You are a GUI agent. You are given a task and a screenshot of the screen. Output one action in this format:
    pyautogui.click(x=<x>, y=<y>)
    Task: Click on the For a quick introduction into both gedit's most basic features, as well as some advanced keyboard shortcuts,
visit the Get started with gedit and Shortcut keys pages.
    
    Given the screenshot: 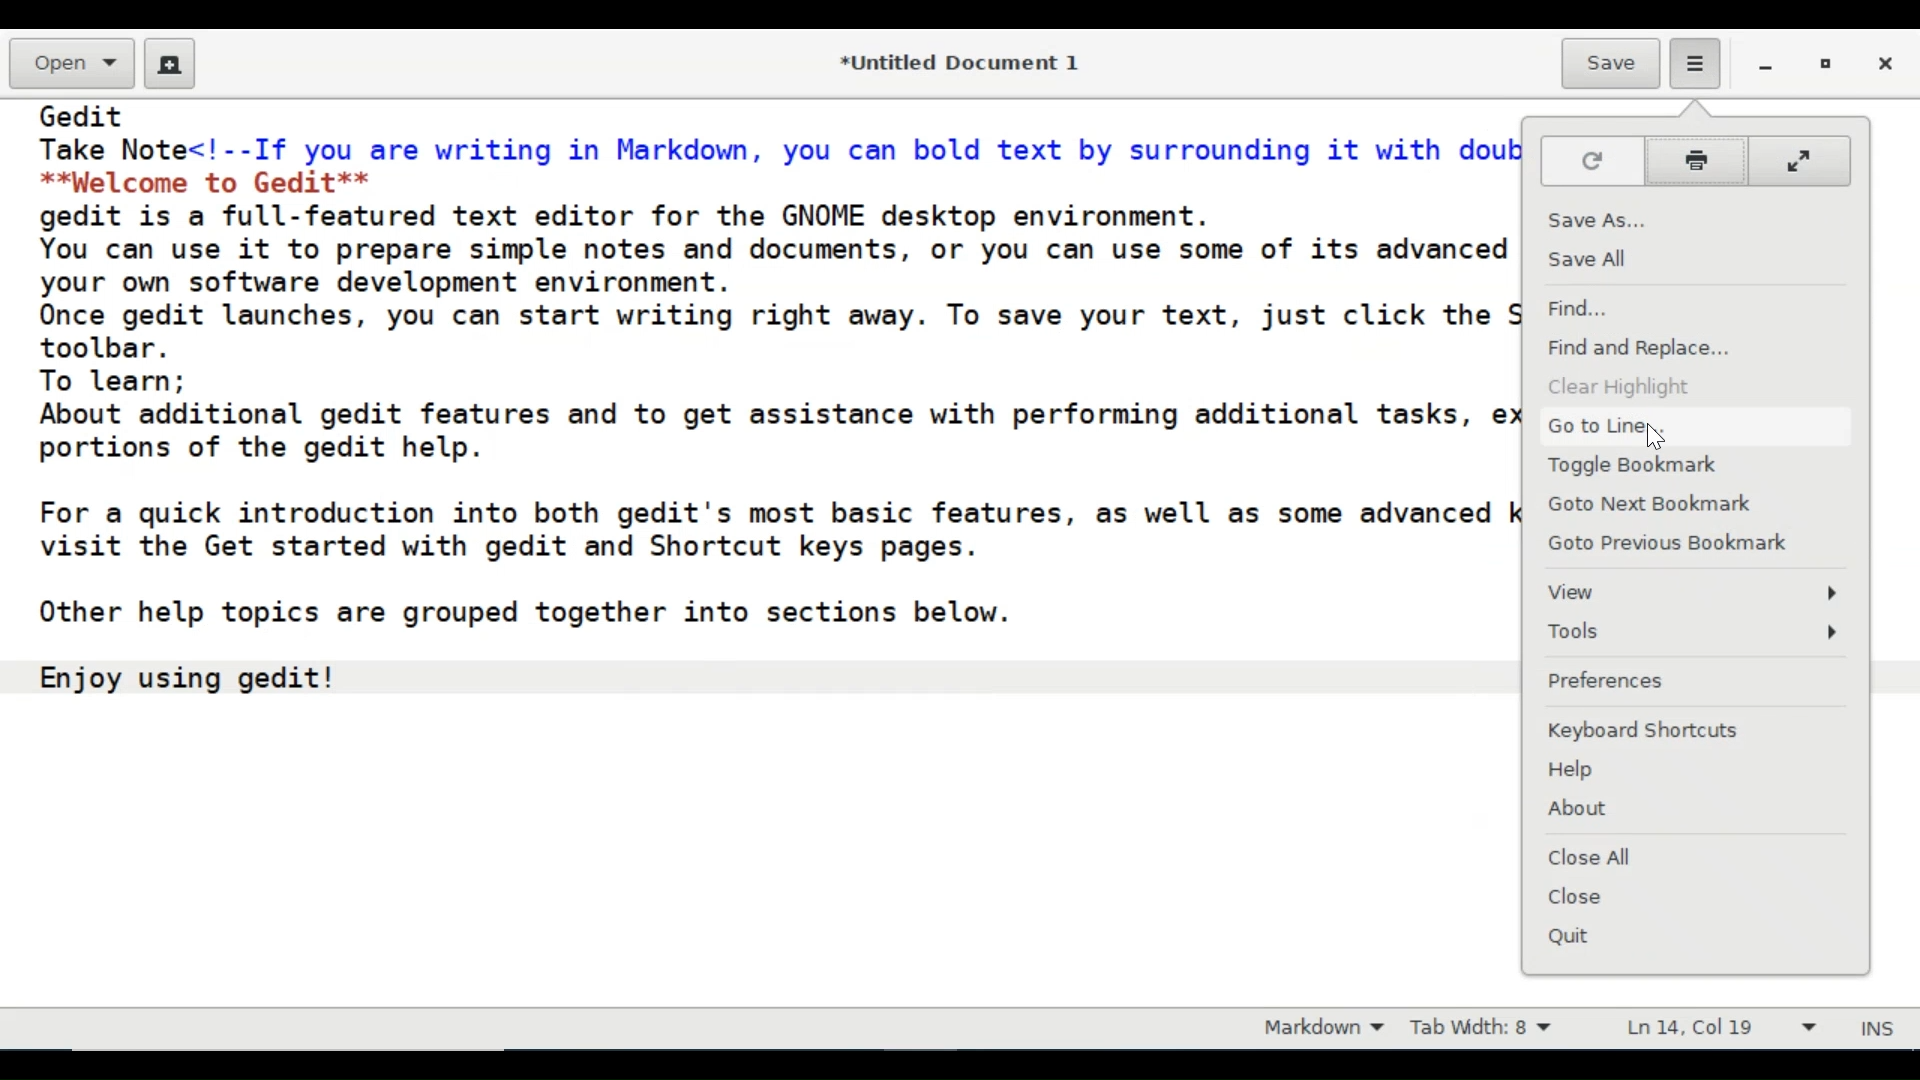 What is the action you would take?
    pyautogui.click(x=780, y=522)
    